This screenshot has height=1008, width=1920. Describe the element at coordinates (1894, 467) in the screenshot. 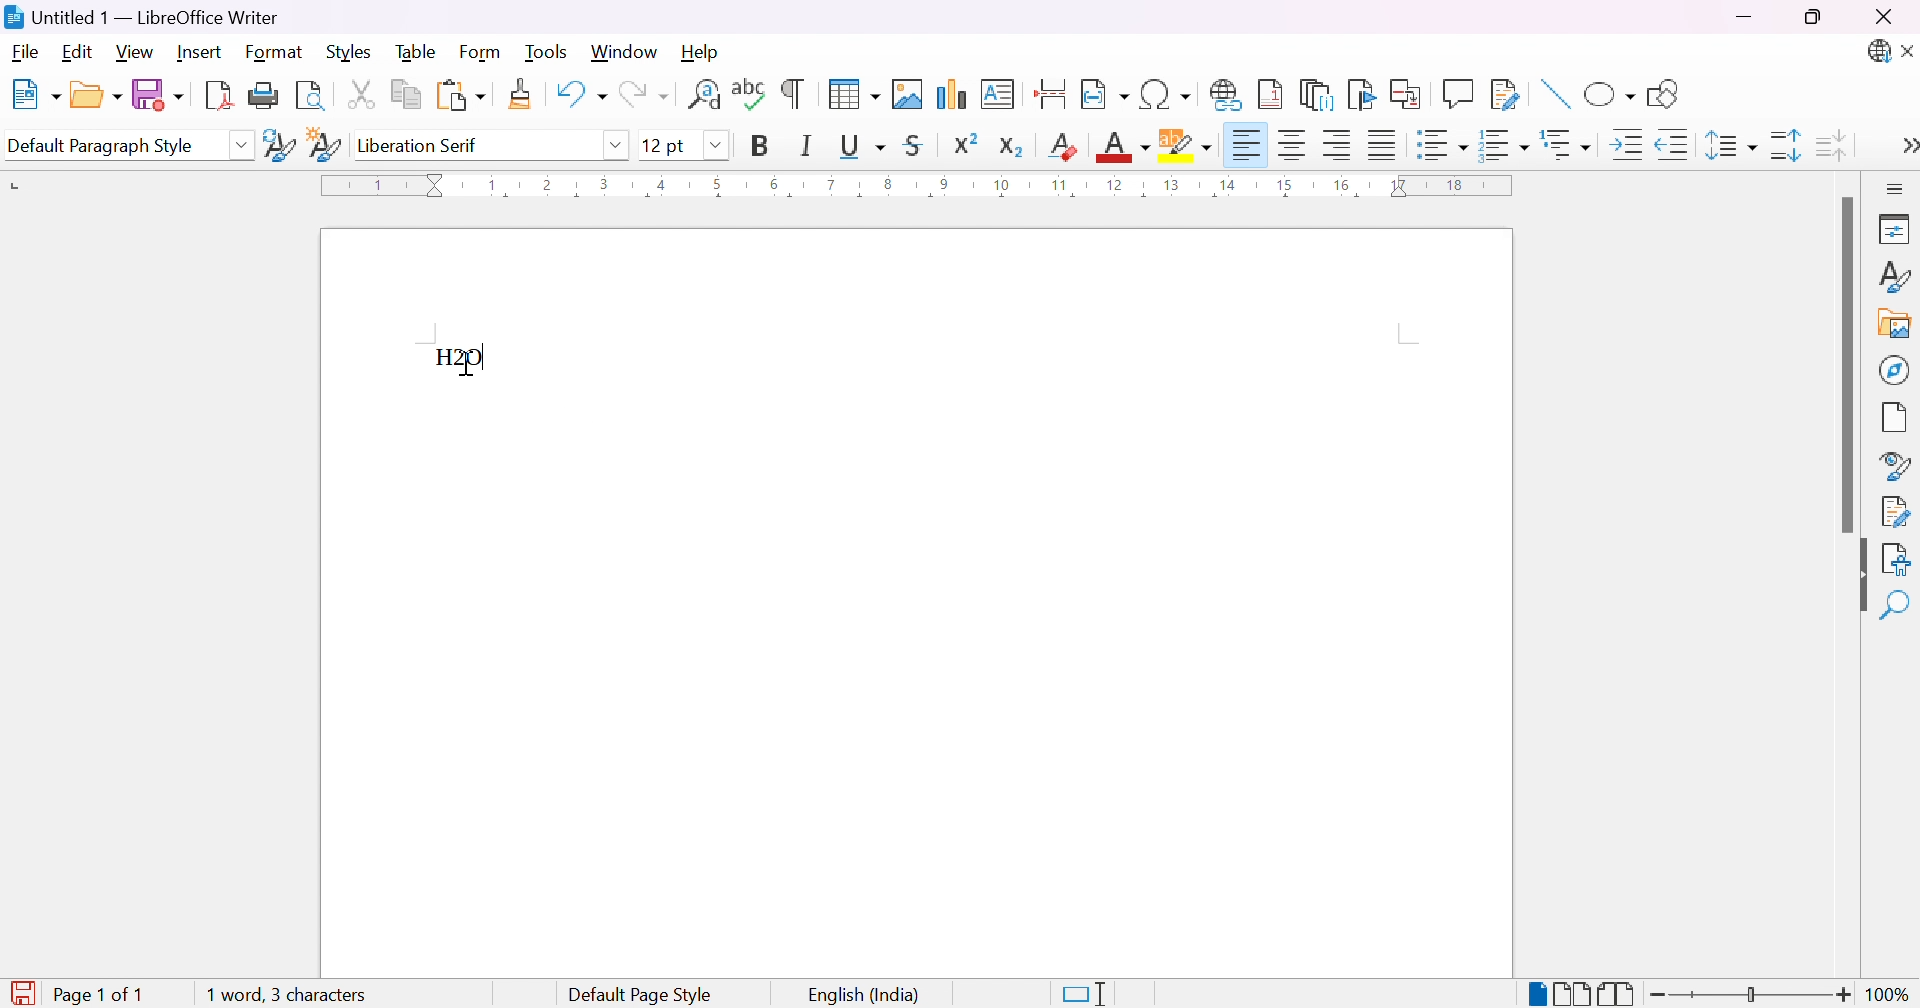

I see `Style inspector` at that location.